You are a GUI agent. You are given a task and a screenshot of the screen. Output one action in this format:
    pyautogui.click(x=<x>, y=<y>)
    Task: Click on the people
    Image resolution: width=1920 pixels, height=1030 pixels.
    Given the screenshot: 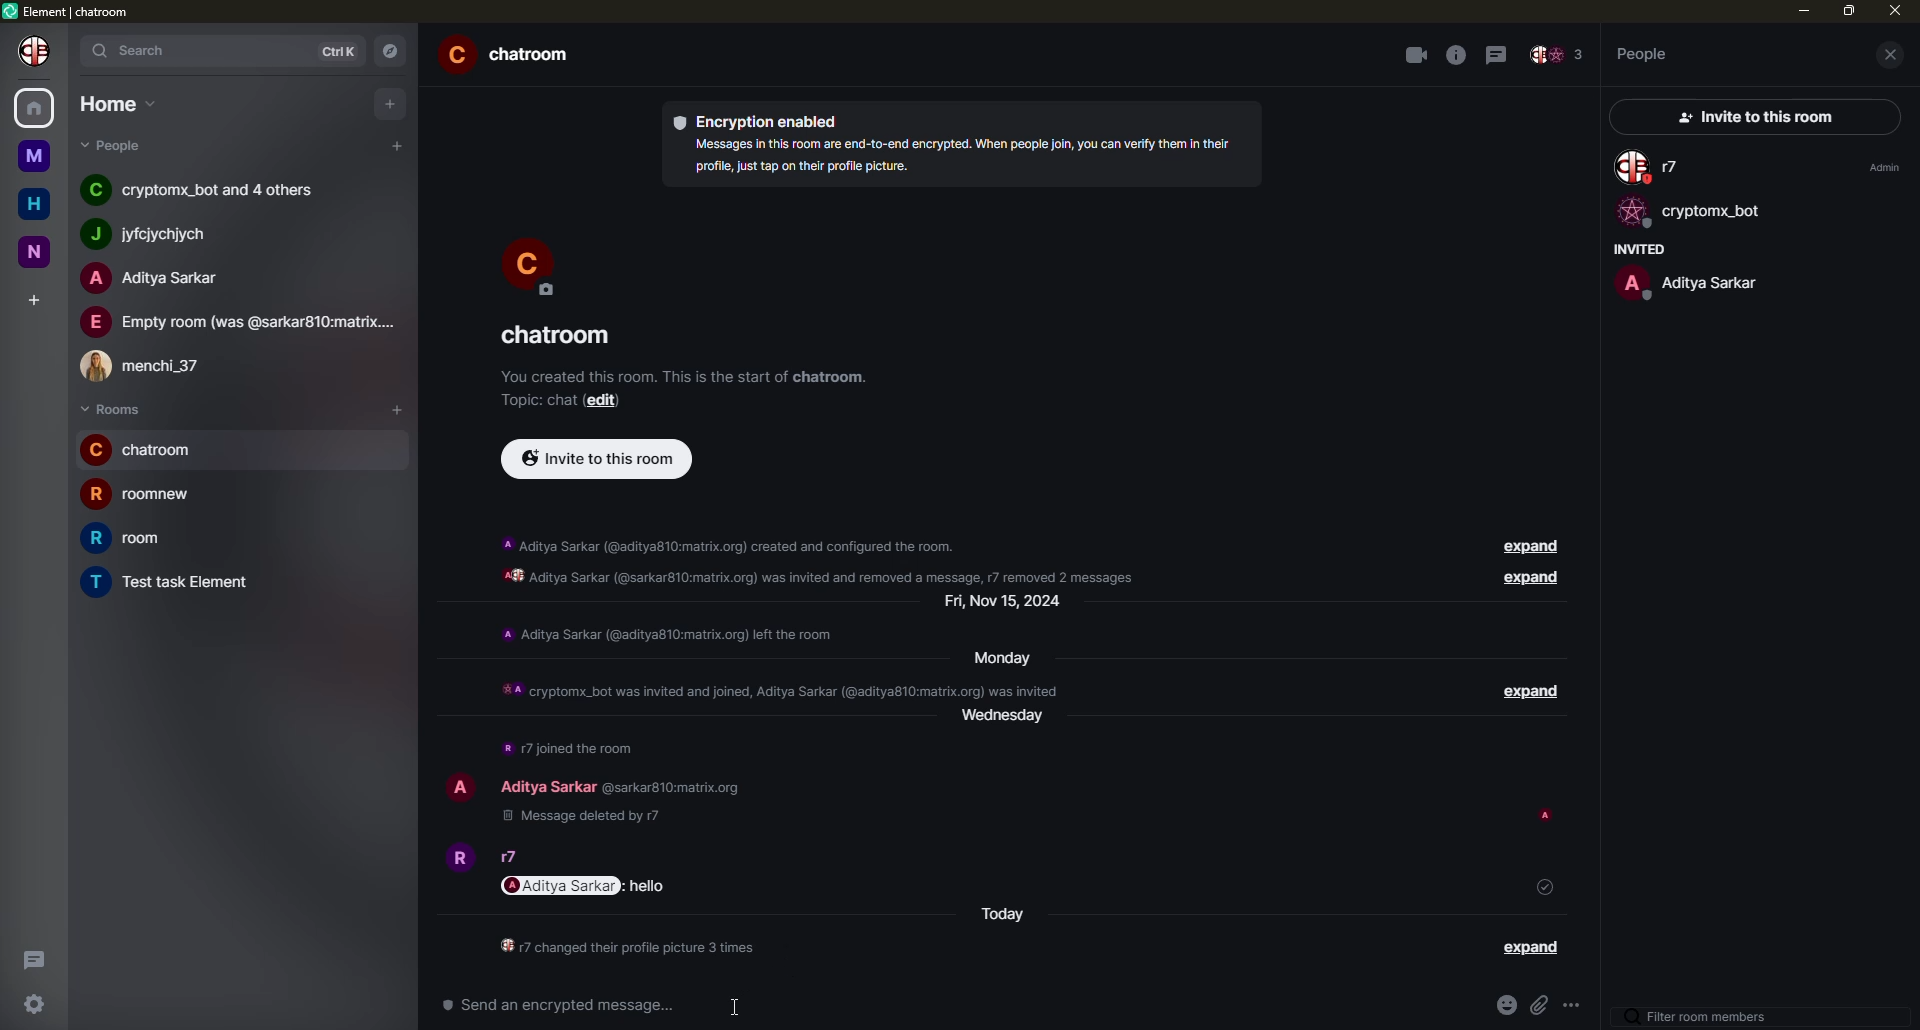 What is the action you would take?
    pyautogui.click(x=1687, y=282)
    